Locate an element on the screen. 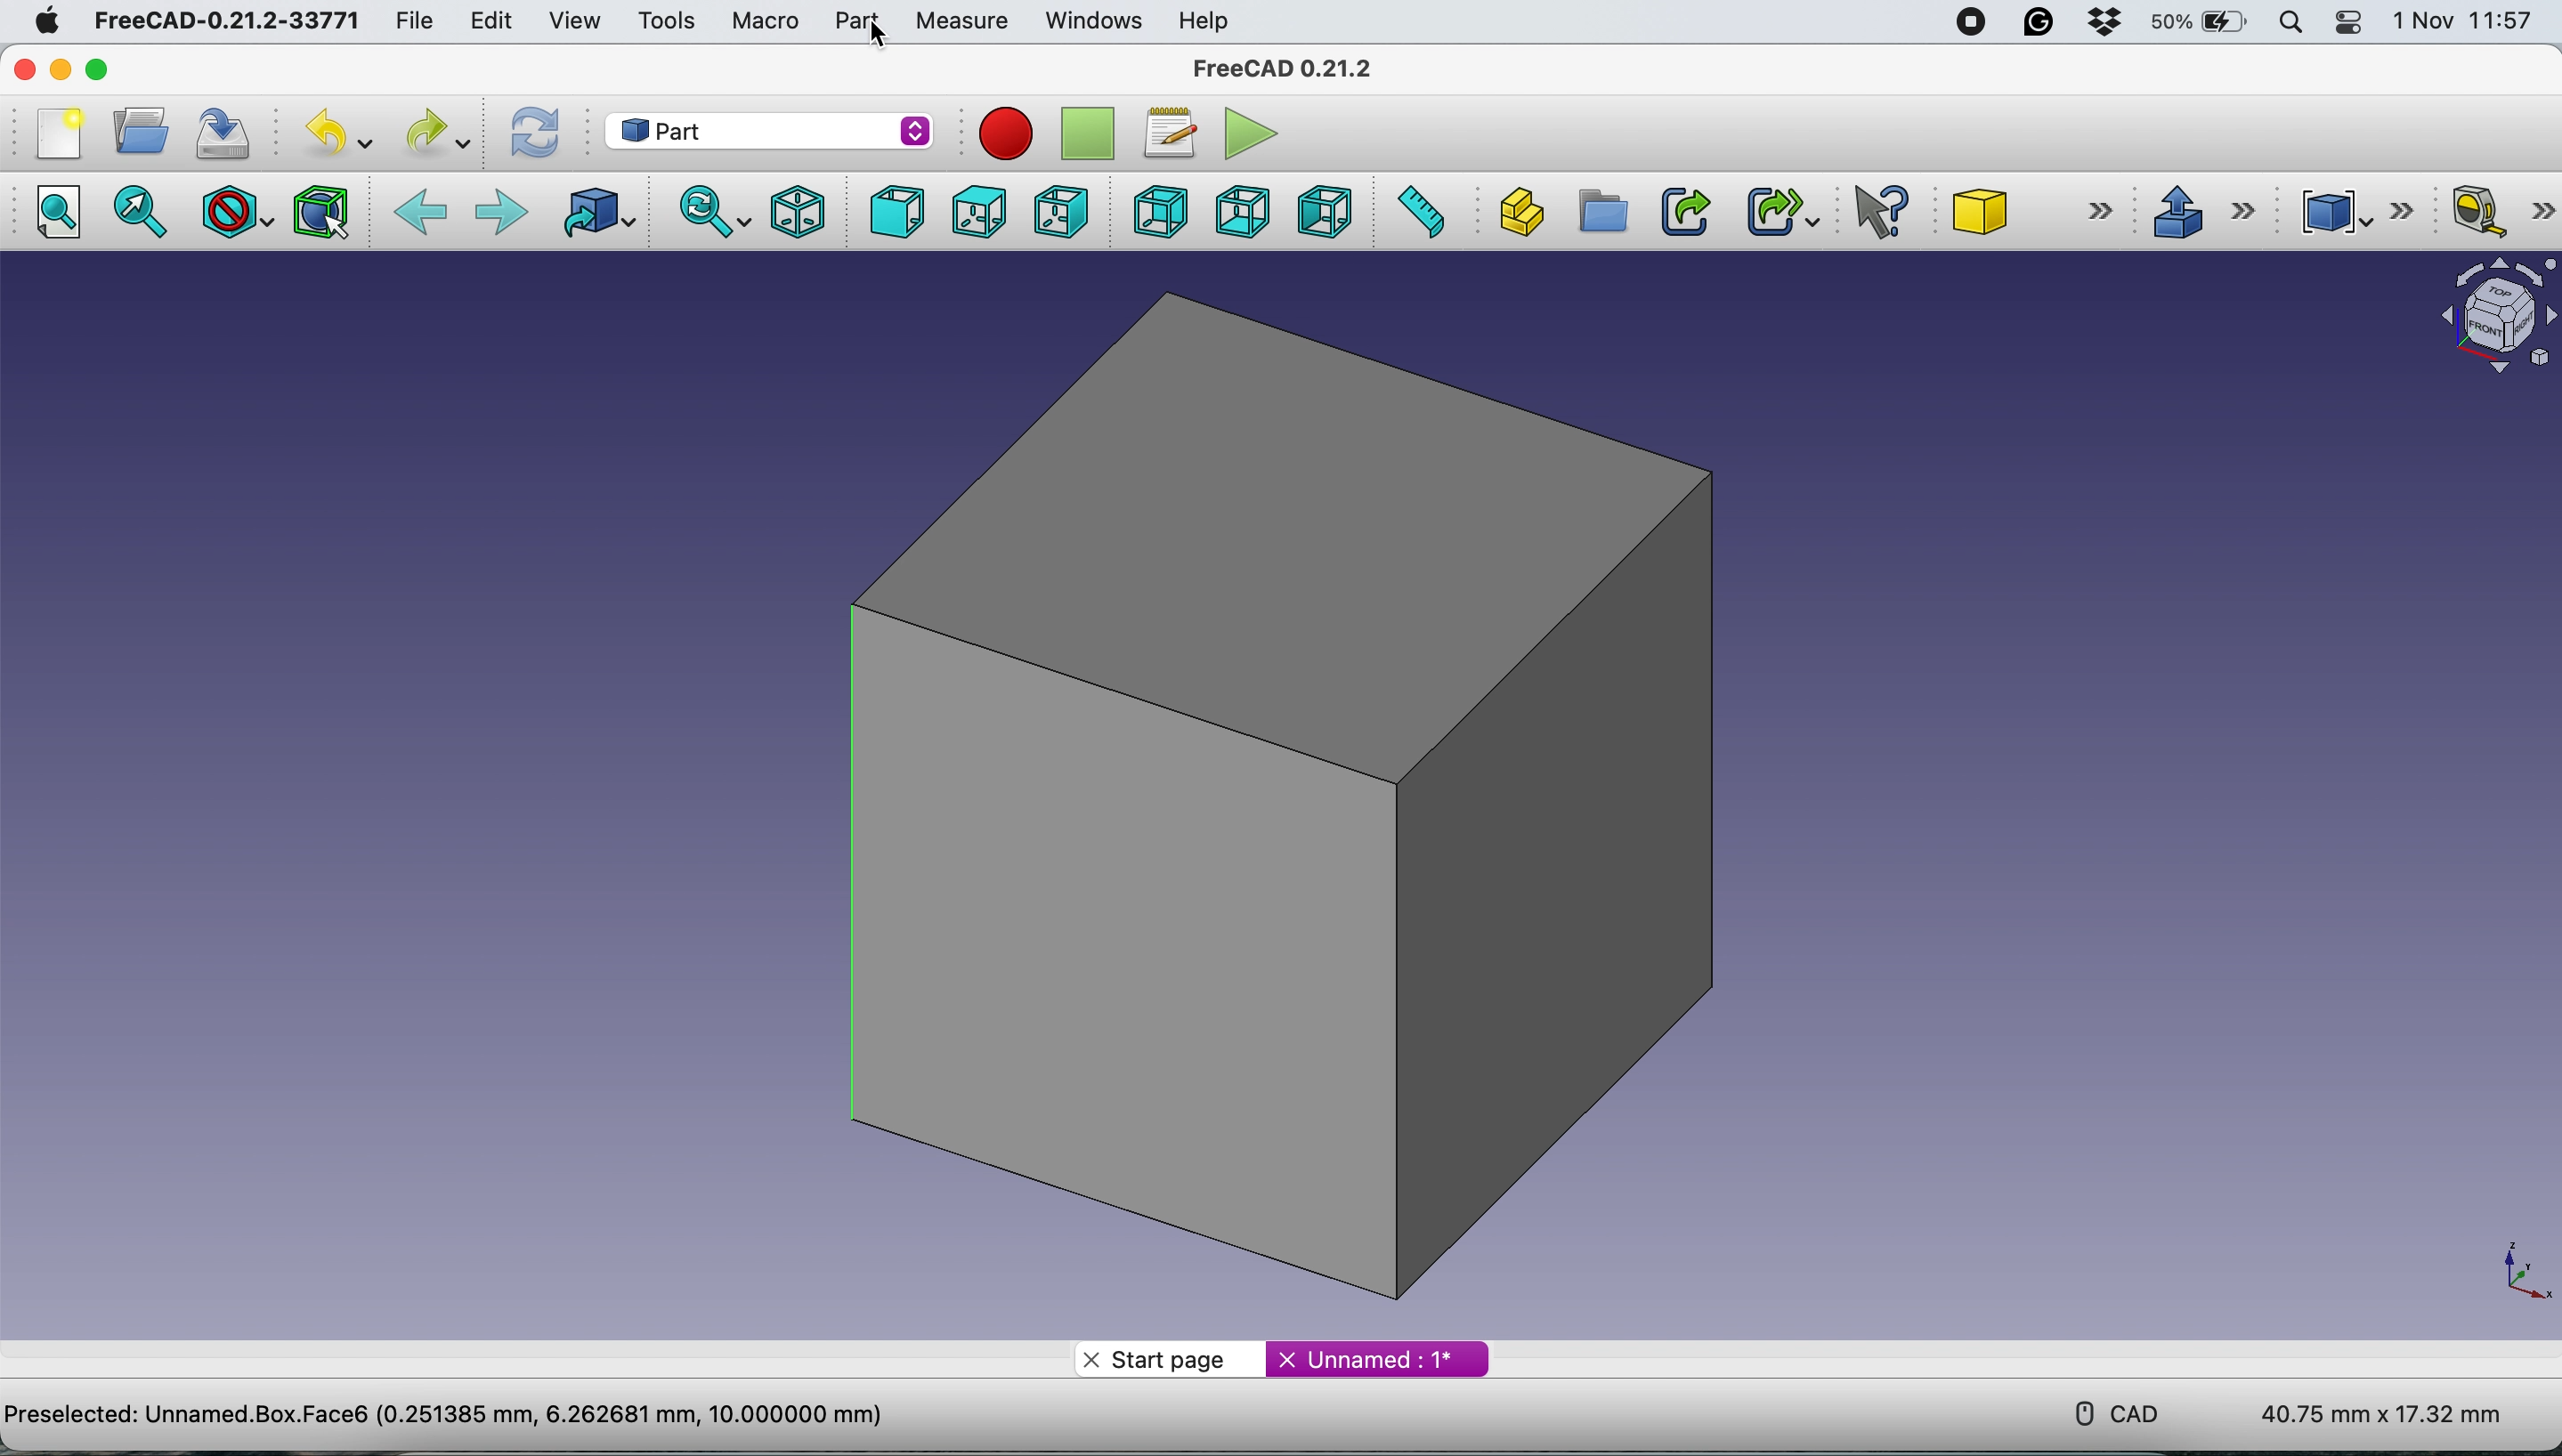 The width and height of the screenshot is (2562, 1456). execute macros is located at coordinates (1250, 131).